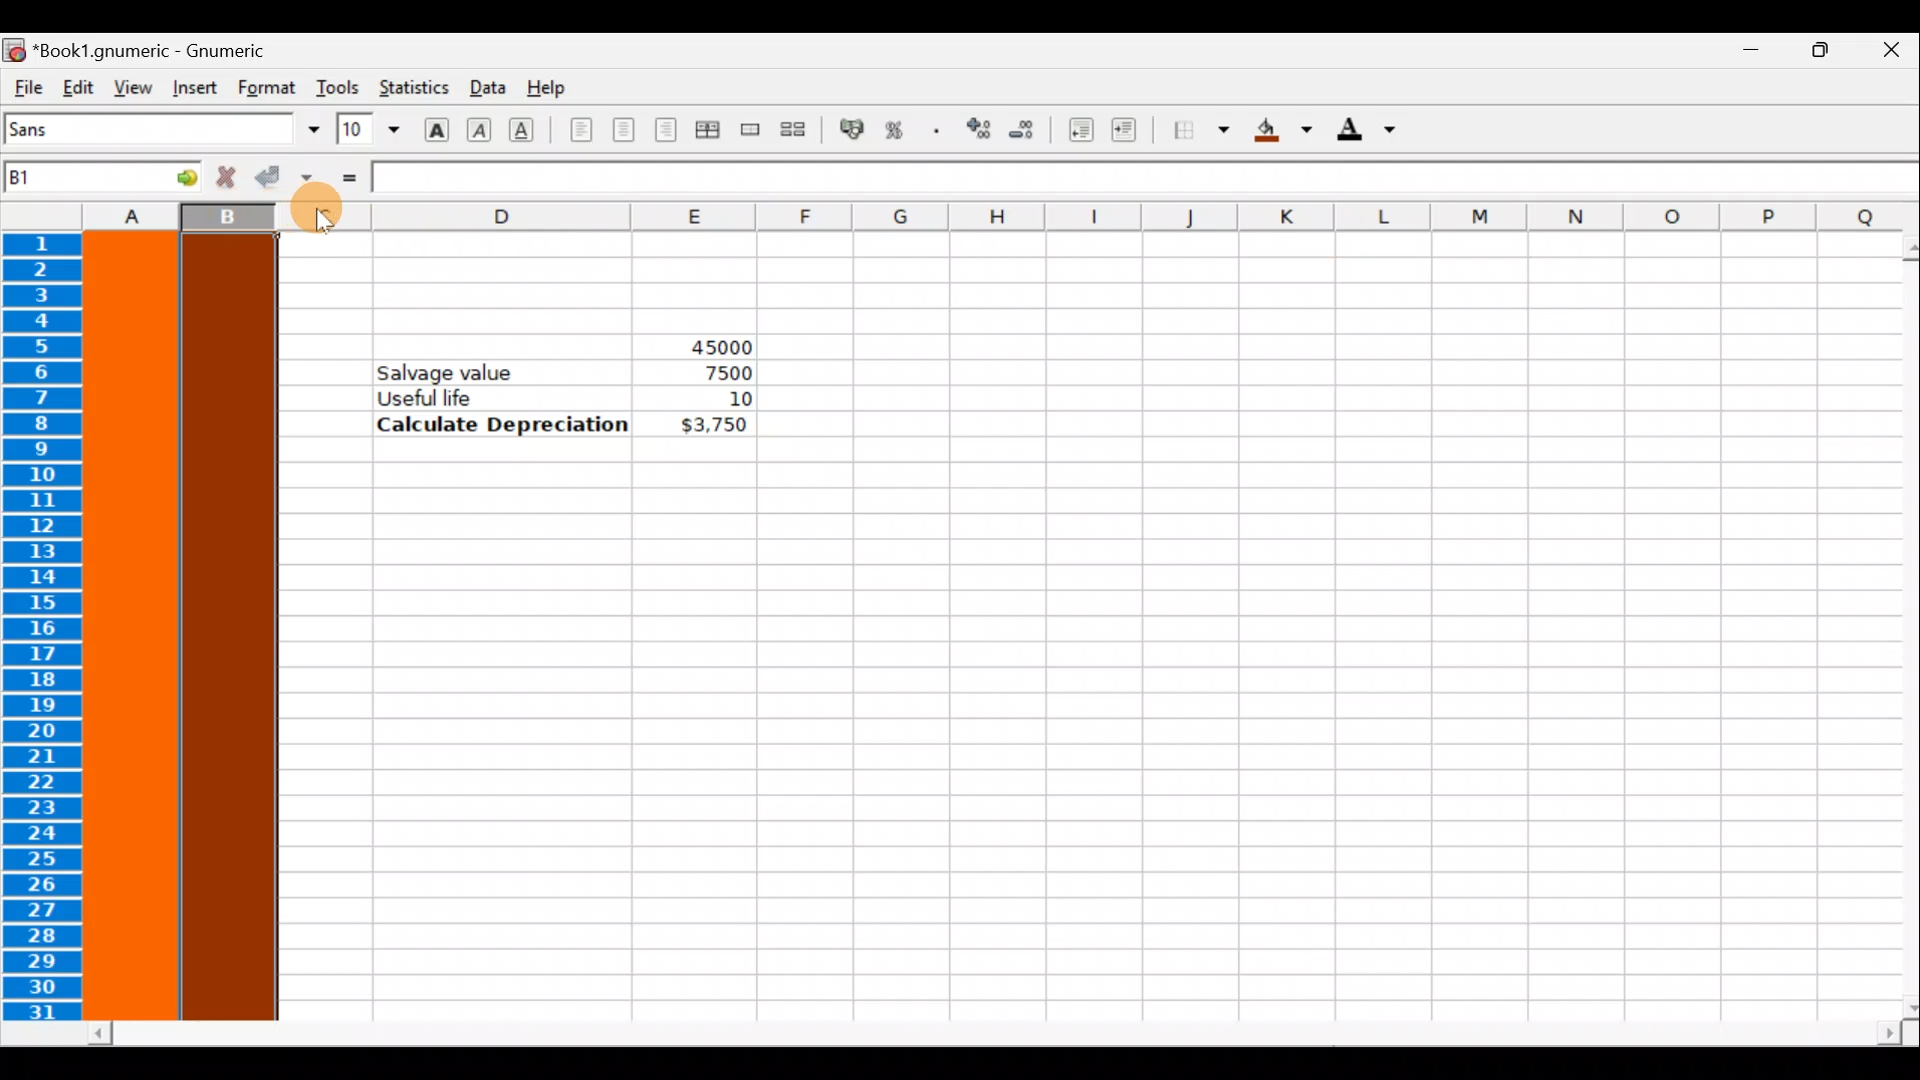 The height and width of the screenshot is (1080, 1920). I want to click on Format the selection as percentage, so click(898, 133).